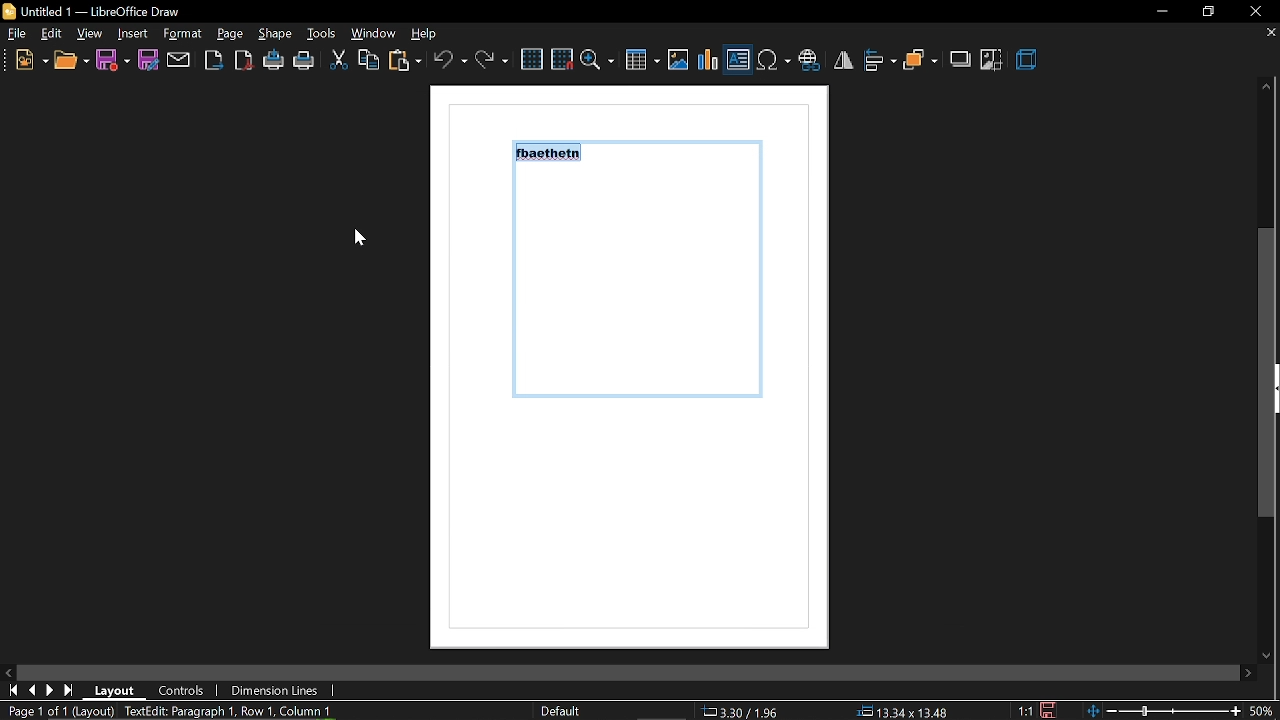 The width and height of the screenshot is (1280, 720). I want to click on tools, so click(322, 33).